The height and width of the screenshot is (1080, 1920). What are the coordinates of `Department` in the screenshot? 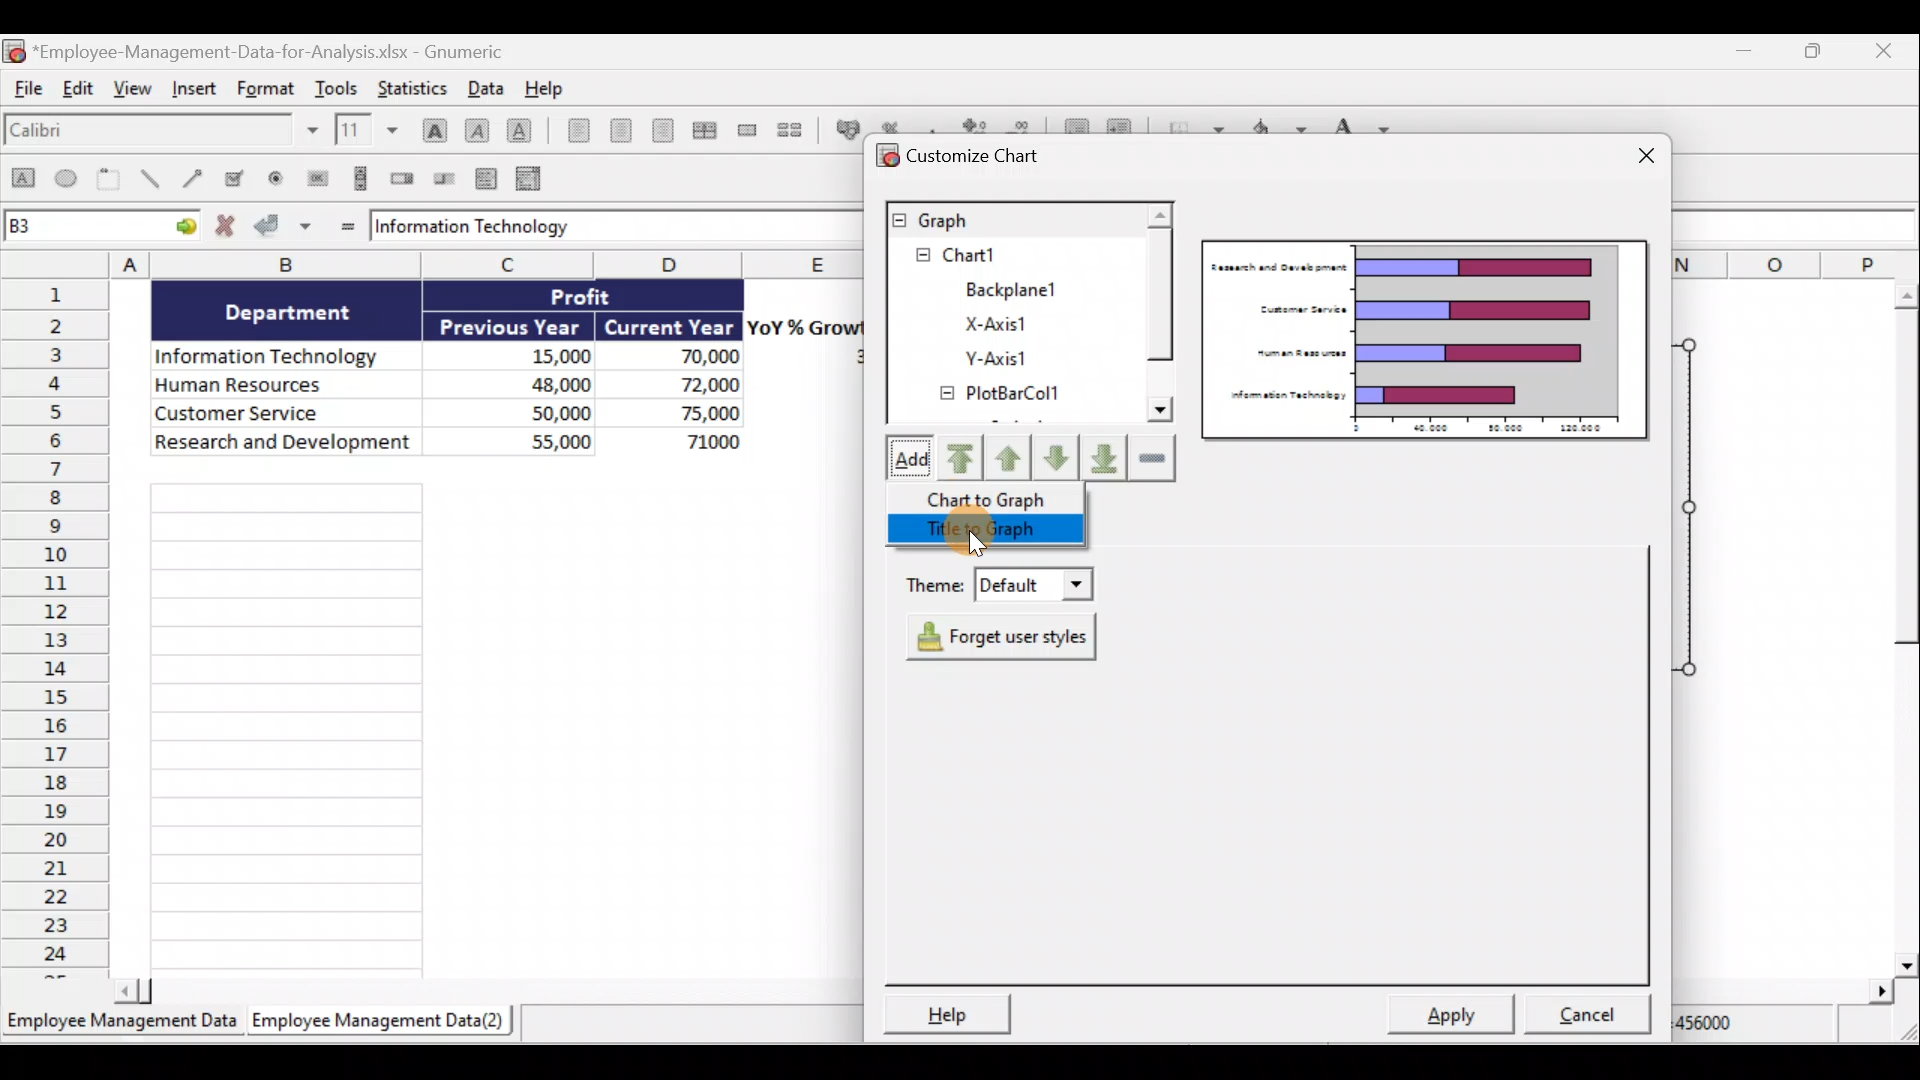 It's located at (301, 312).